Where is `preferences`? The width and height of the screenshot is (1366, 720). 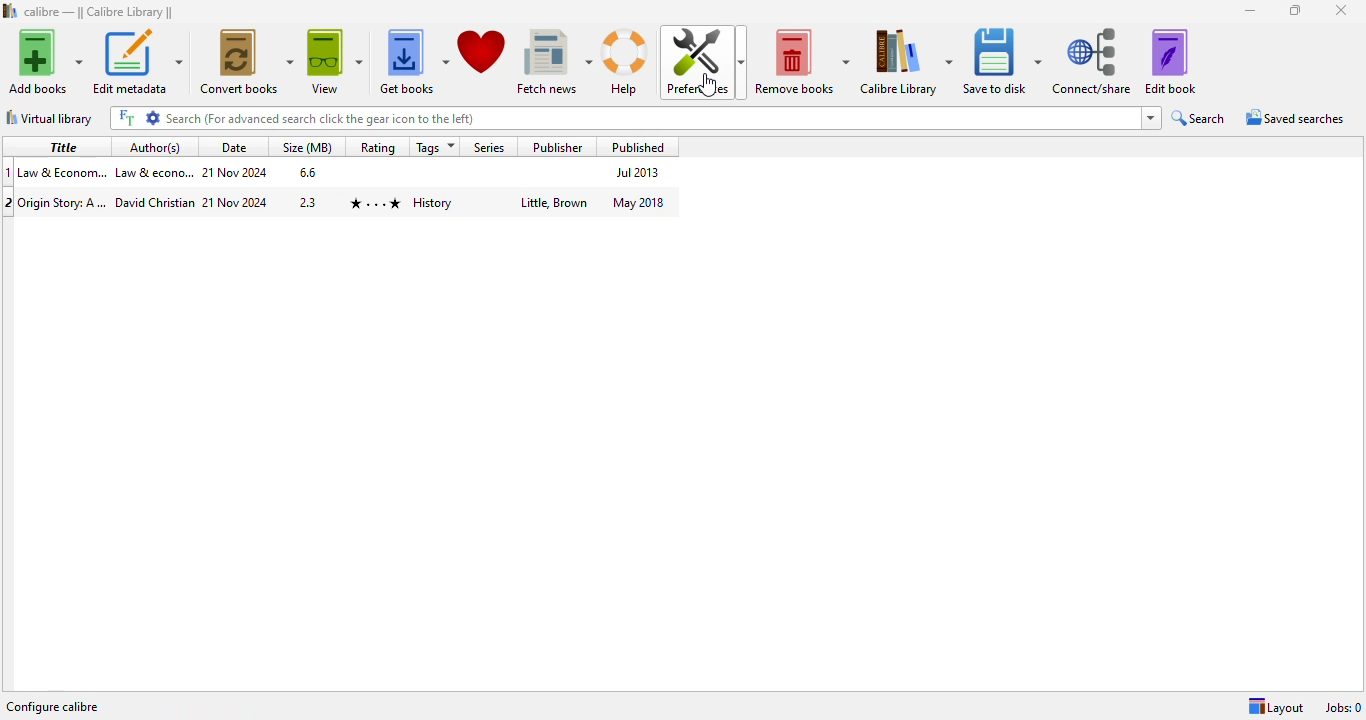 preferences is located at coordinates (705, 63).